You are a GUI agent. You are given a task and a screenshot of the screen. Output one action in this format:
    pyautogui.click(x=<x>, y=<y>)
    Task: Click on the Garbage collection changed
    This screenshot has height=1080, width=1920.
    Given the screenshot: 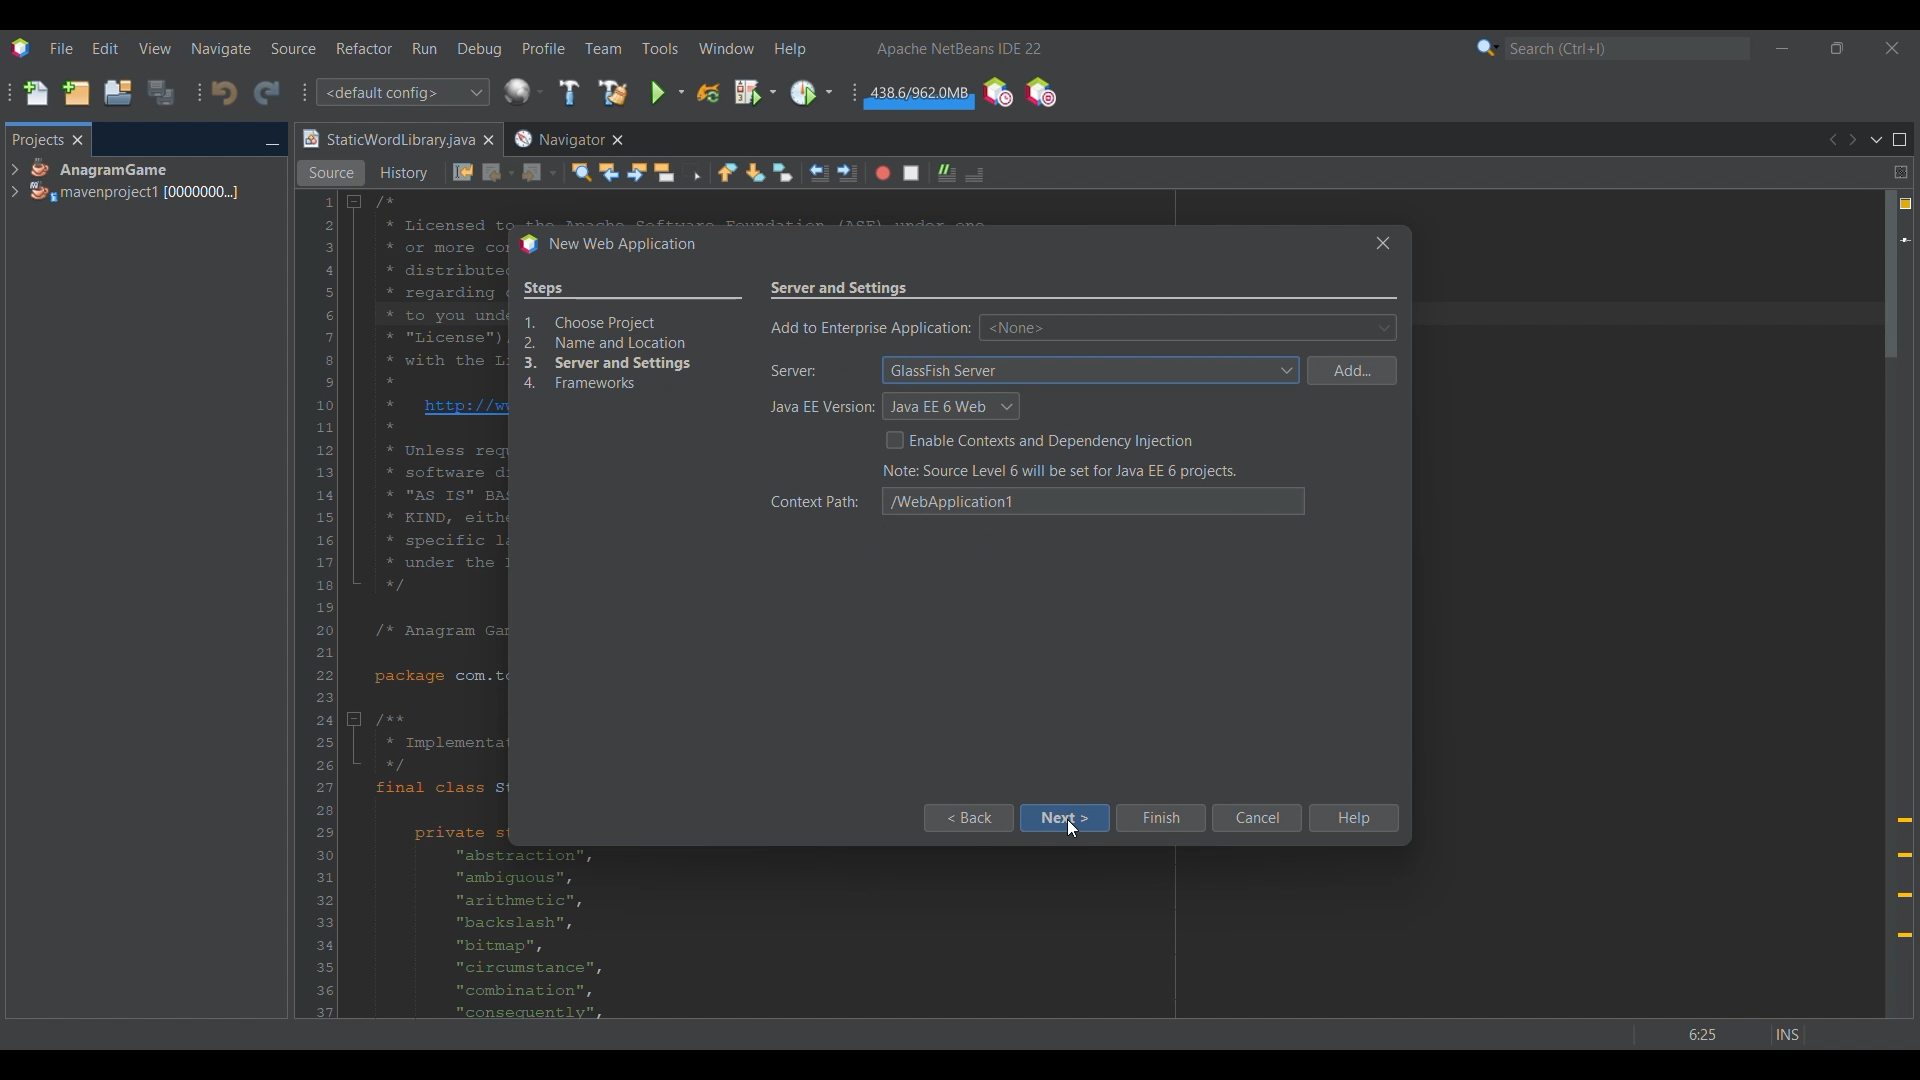 What is the action you would take?
    pyautogui.click(x=919, y=97)
    